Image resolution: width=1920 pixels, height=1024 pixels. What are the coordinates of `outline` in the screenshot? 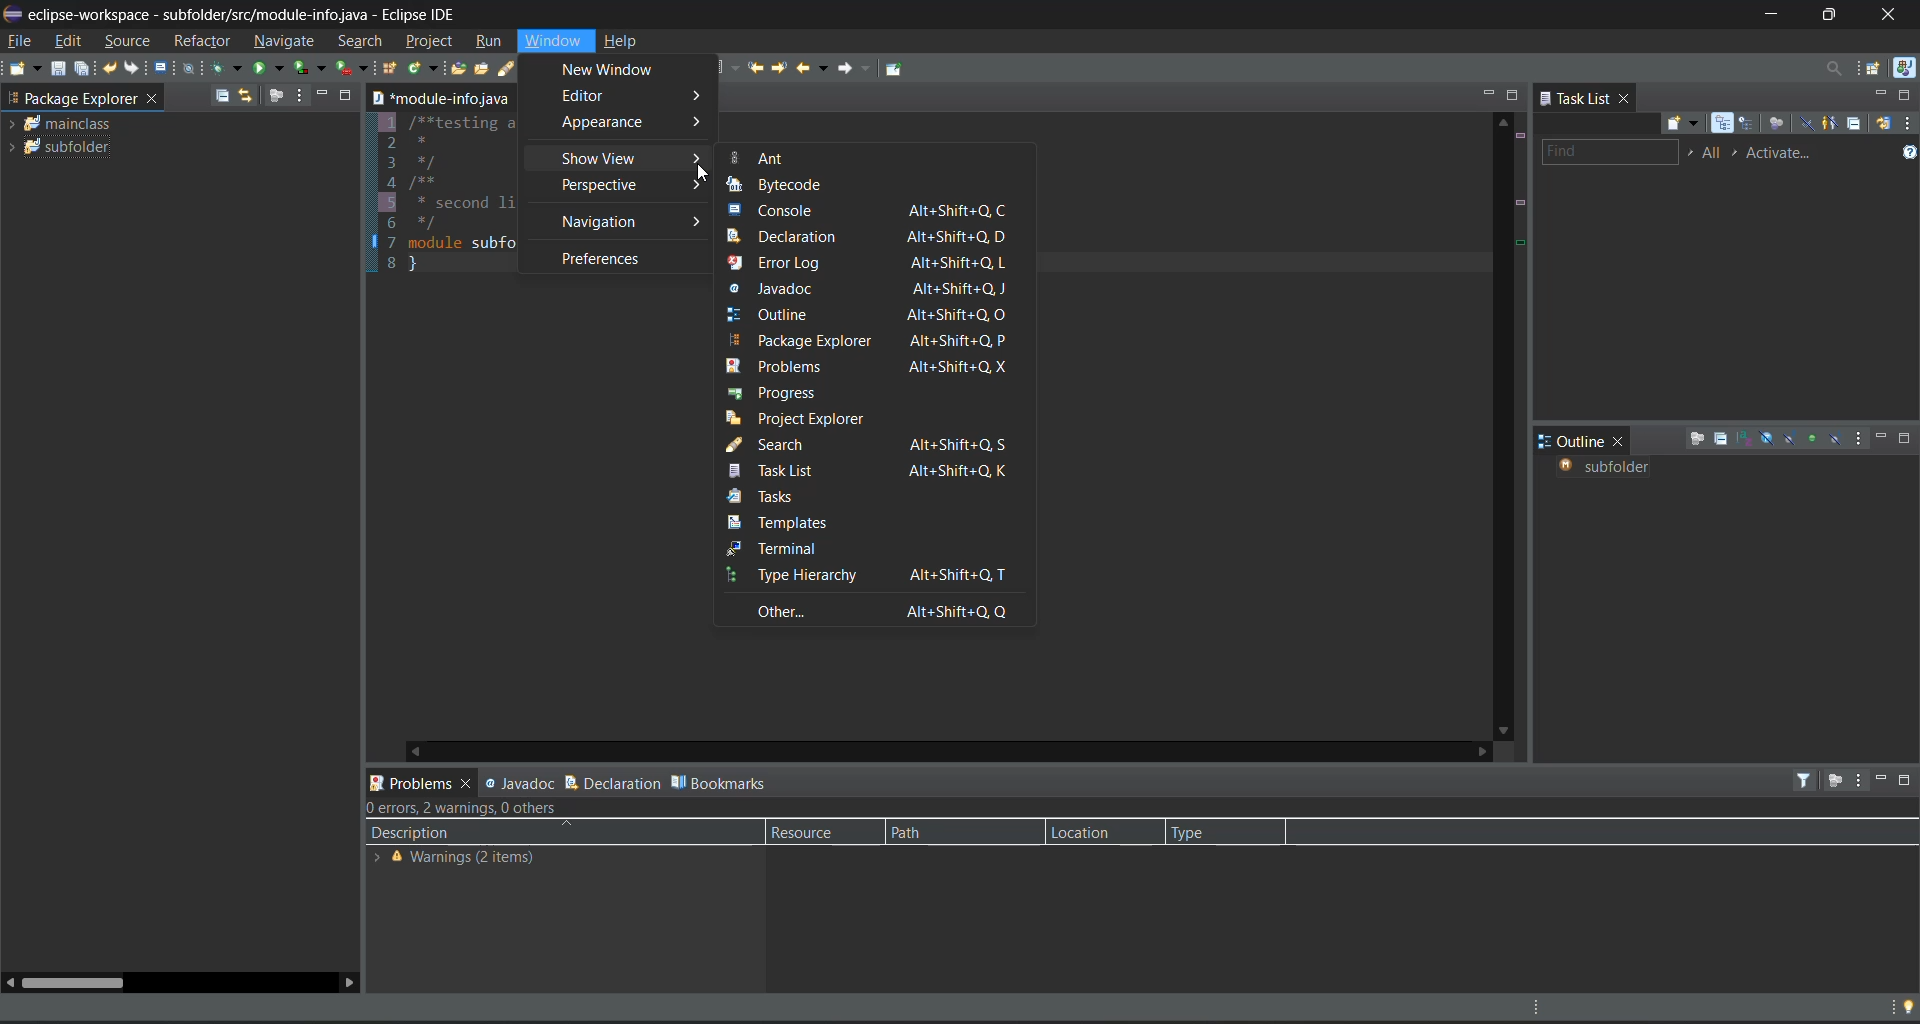 It's located at (1572, 441).